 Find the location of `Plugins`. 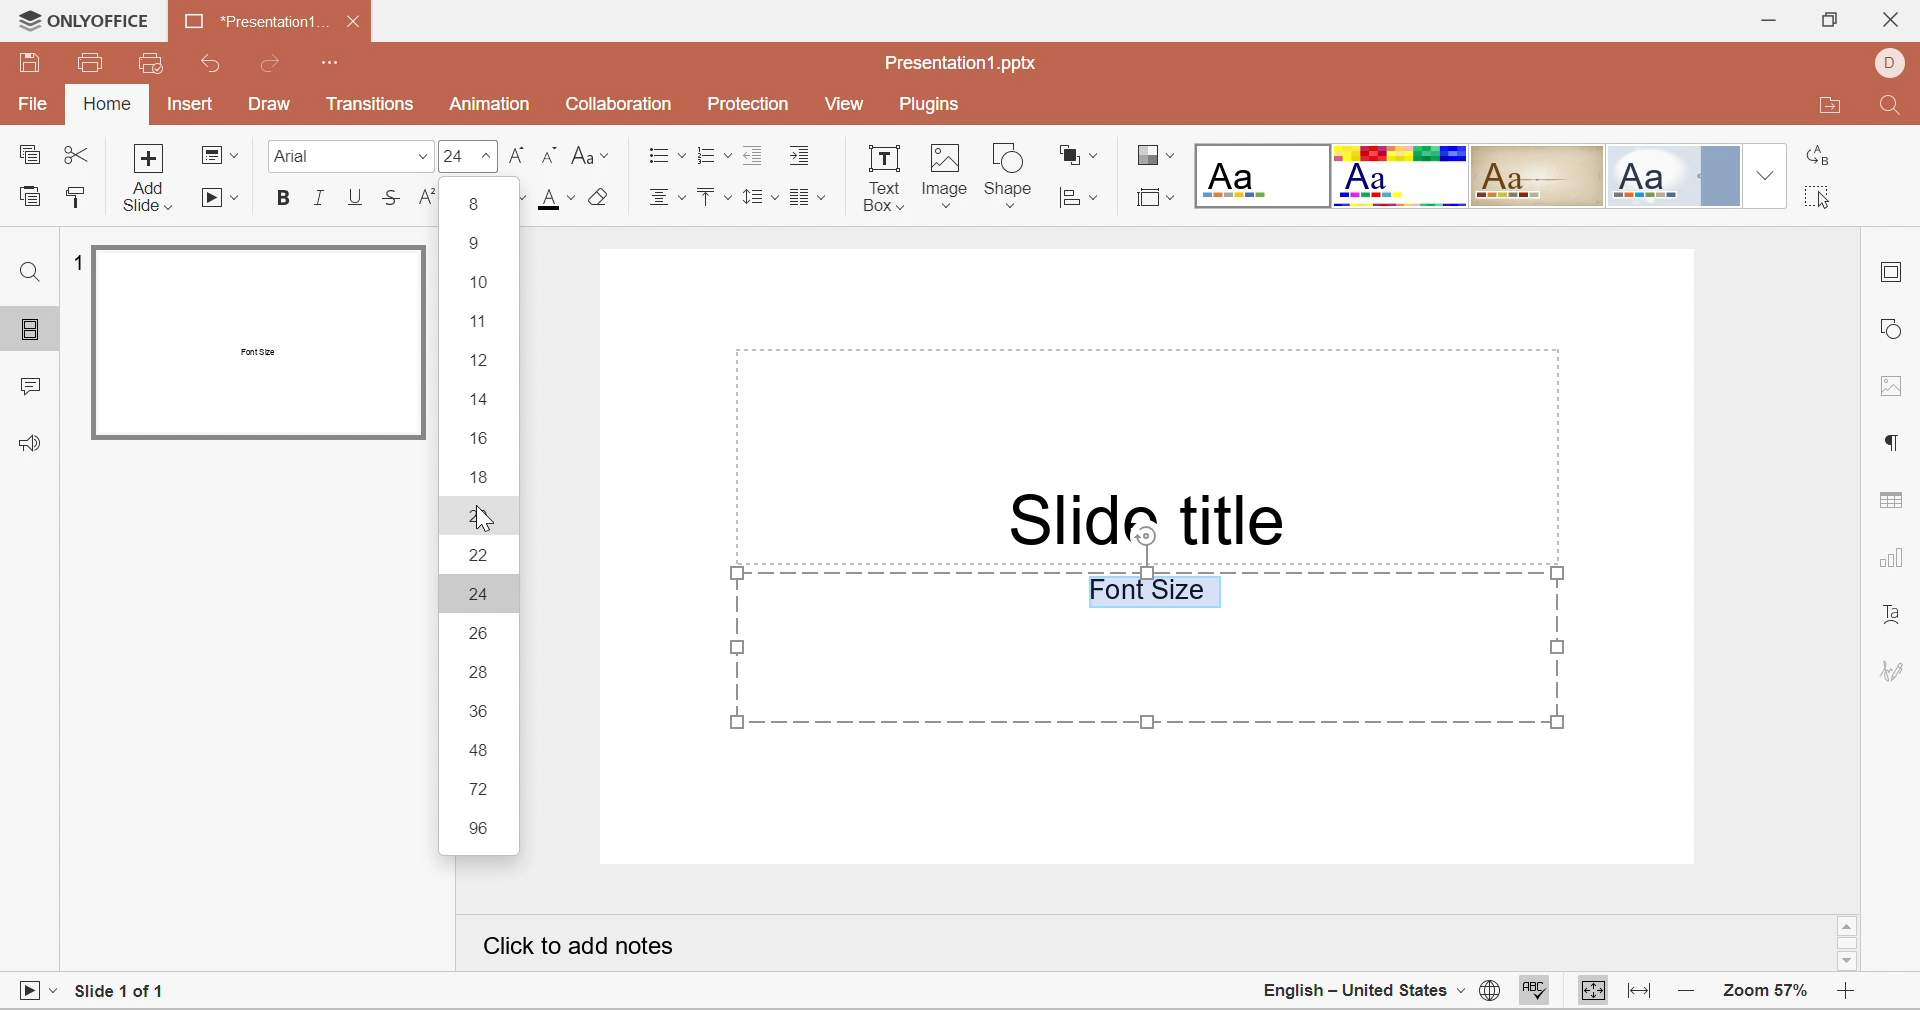

Plugins is located at coordinates (928, 106).